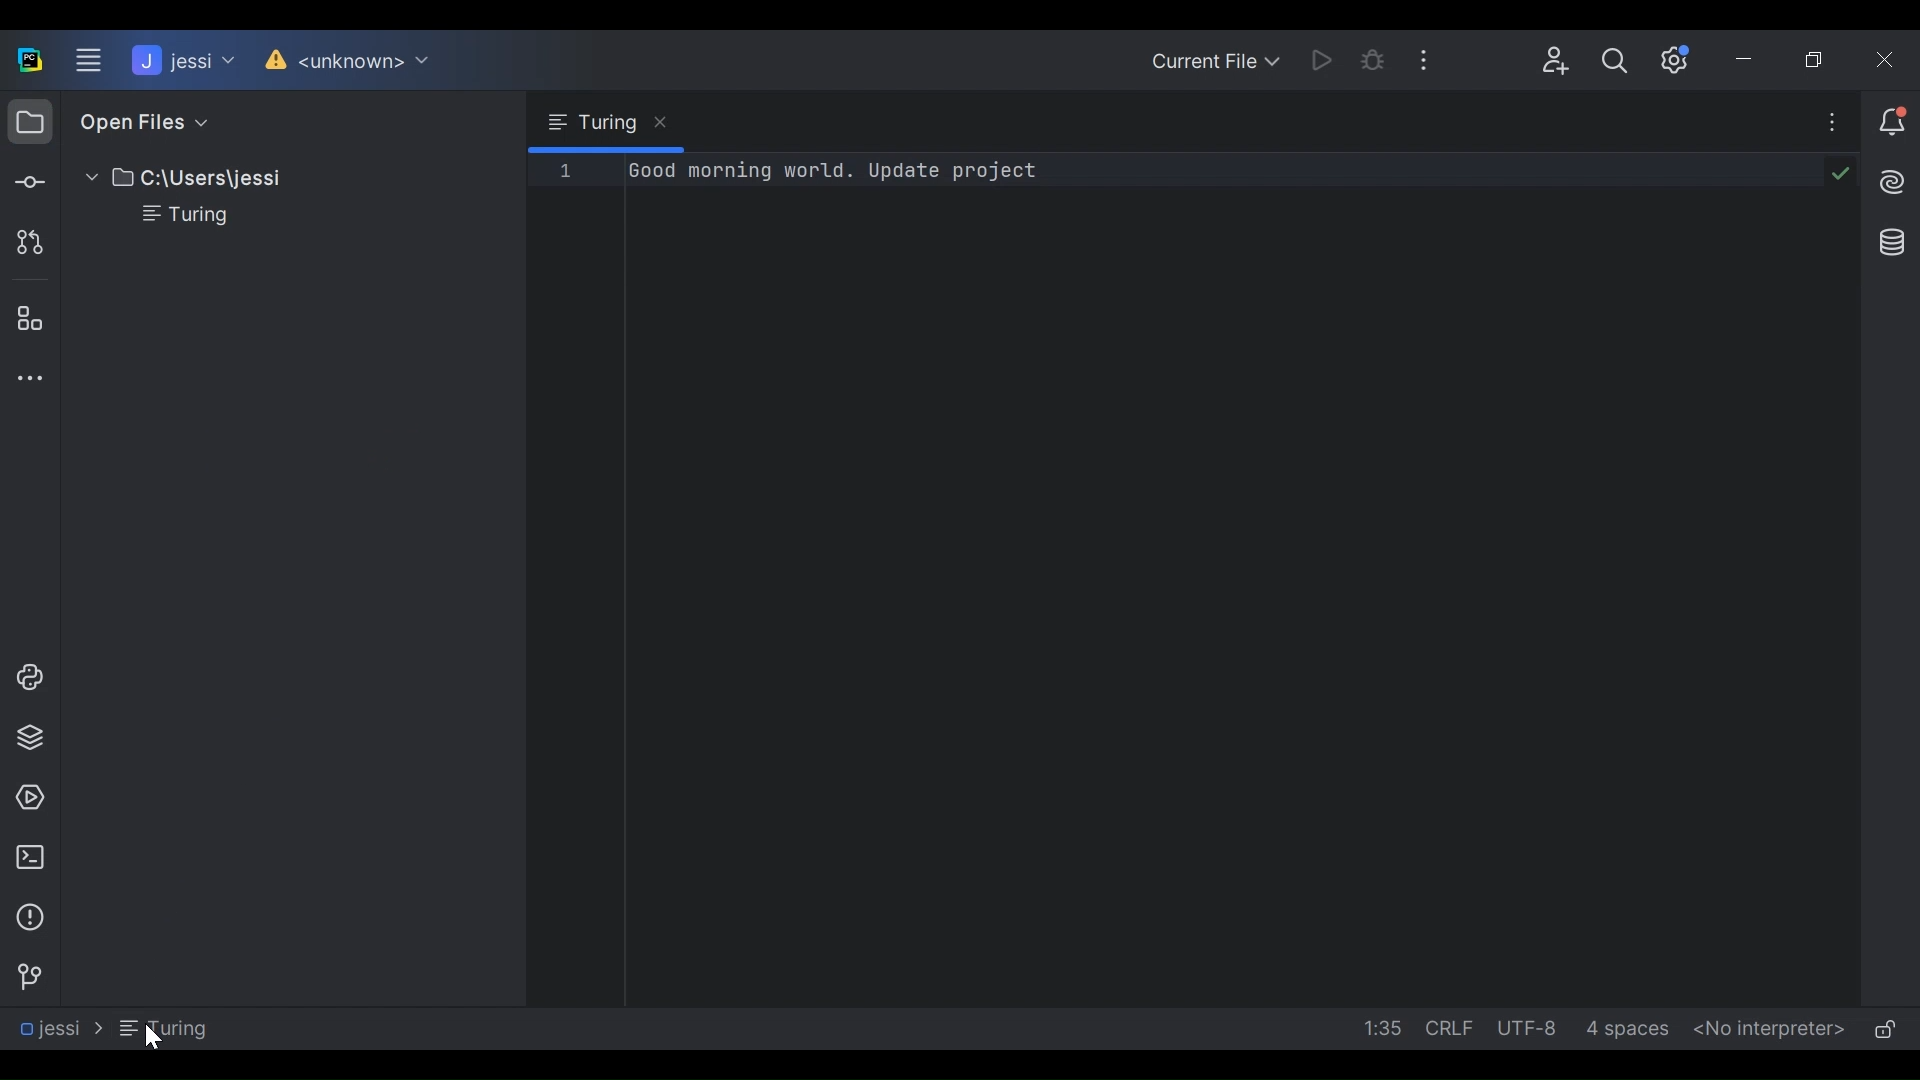  Describe the element at coordinates (1892, 243) in the screenshot. I see `Database` at that location.